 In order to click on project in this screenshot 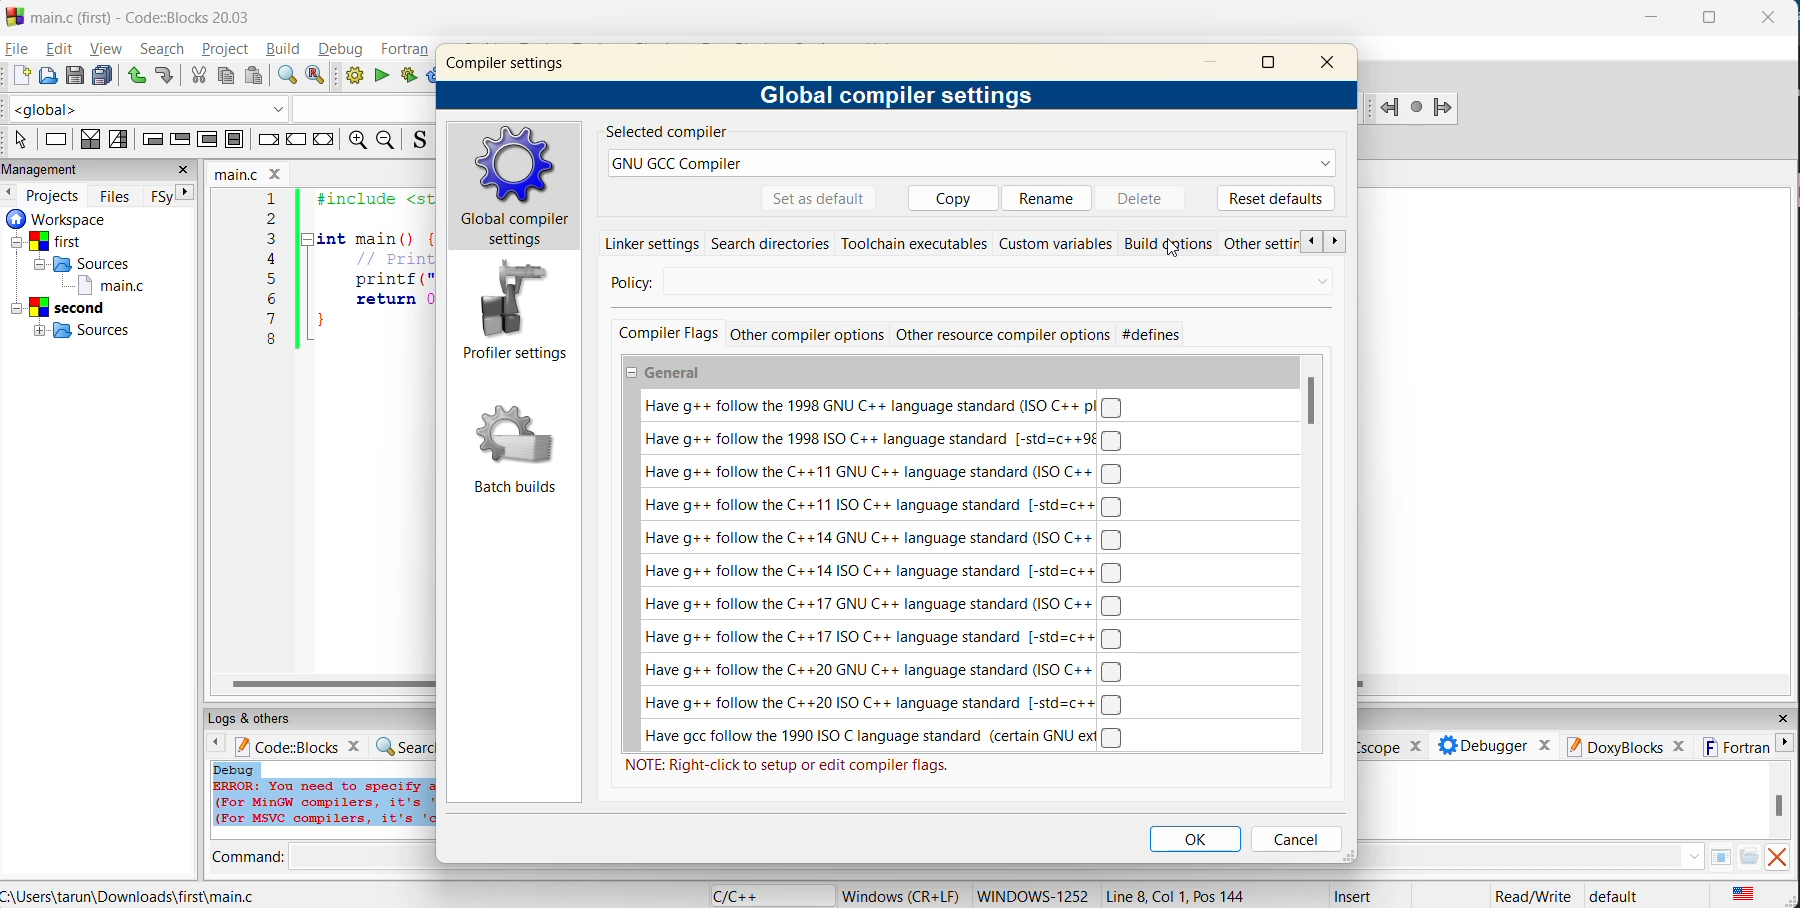, I will do `click(226, 51)`.